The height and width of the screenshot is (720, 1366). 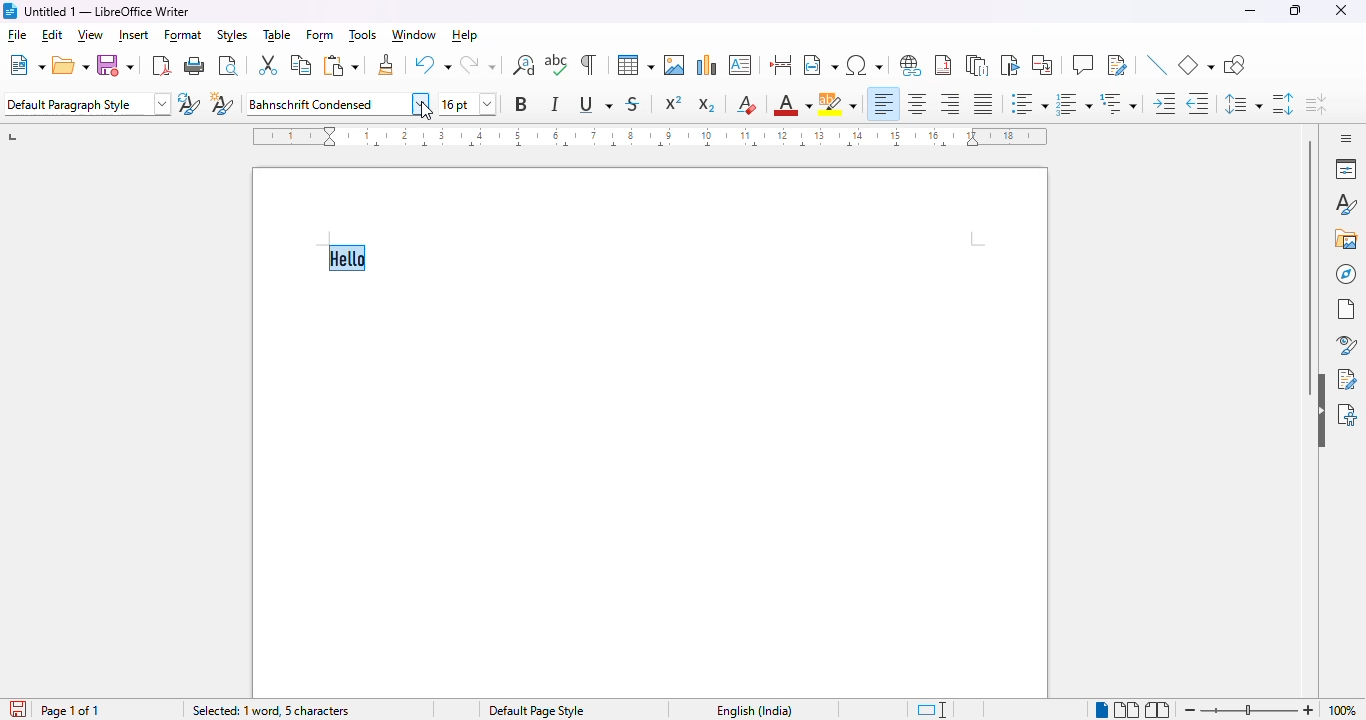 I want to click on styles, so click(x=231, y=35).